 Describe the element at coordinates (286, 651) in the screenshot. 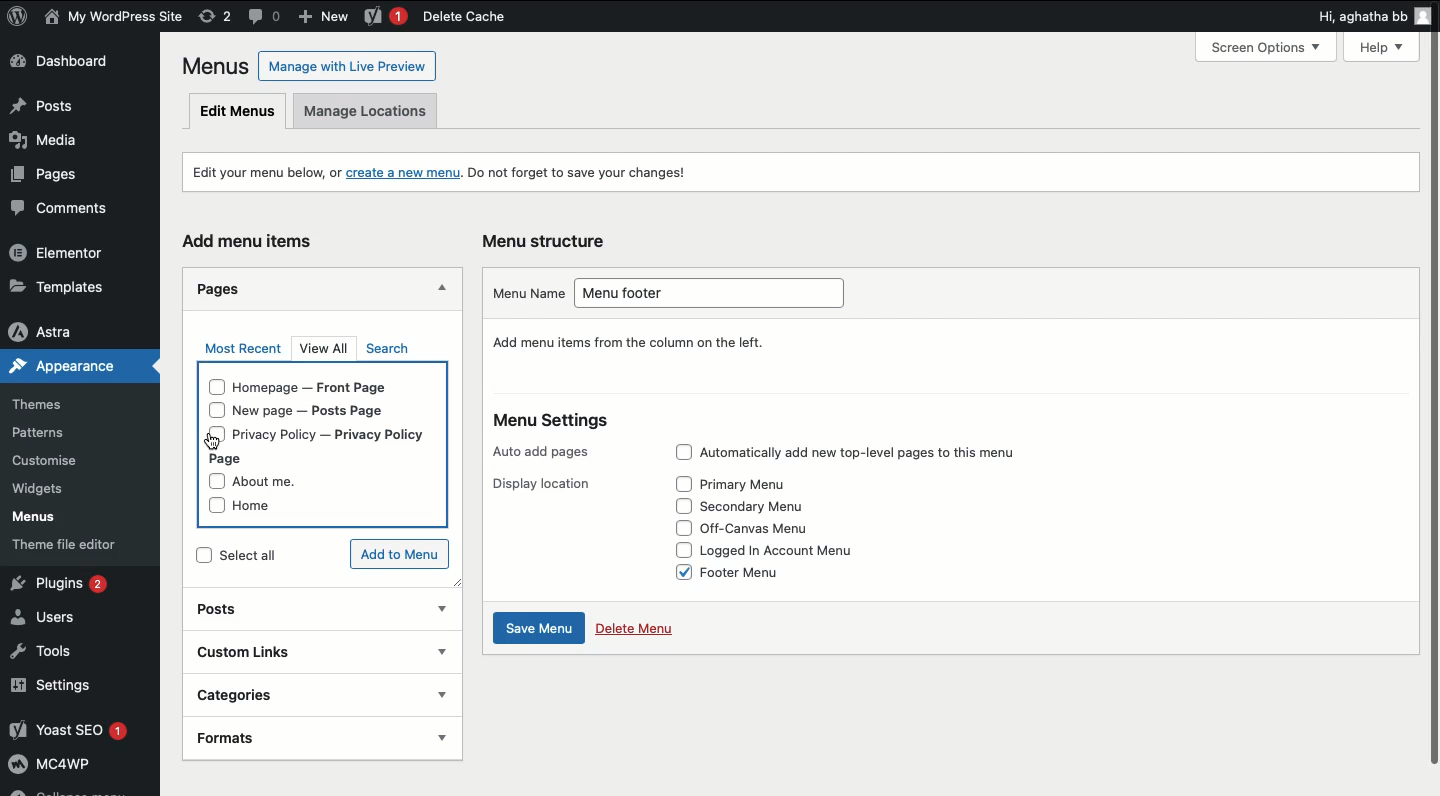

I see `Custom links` at that location.